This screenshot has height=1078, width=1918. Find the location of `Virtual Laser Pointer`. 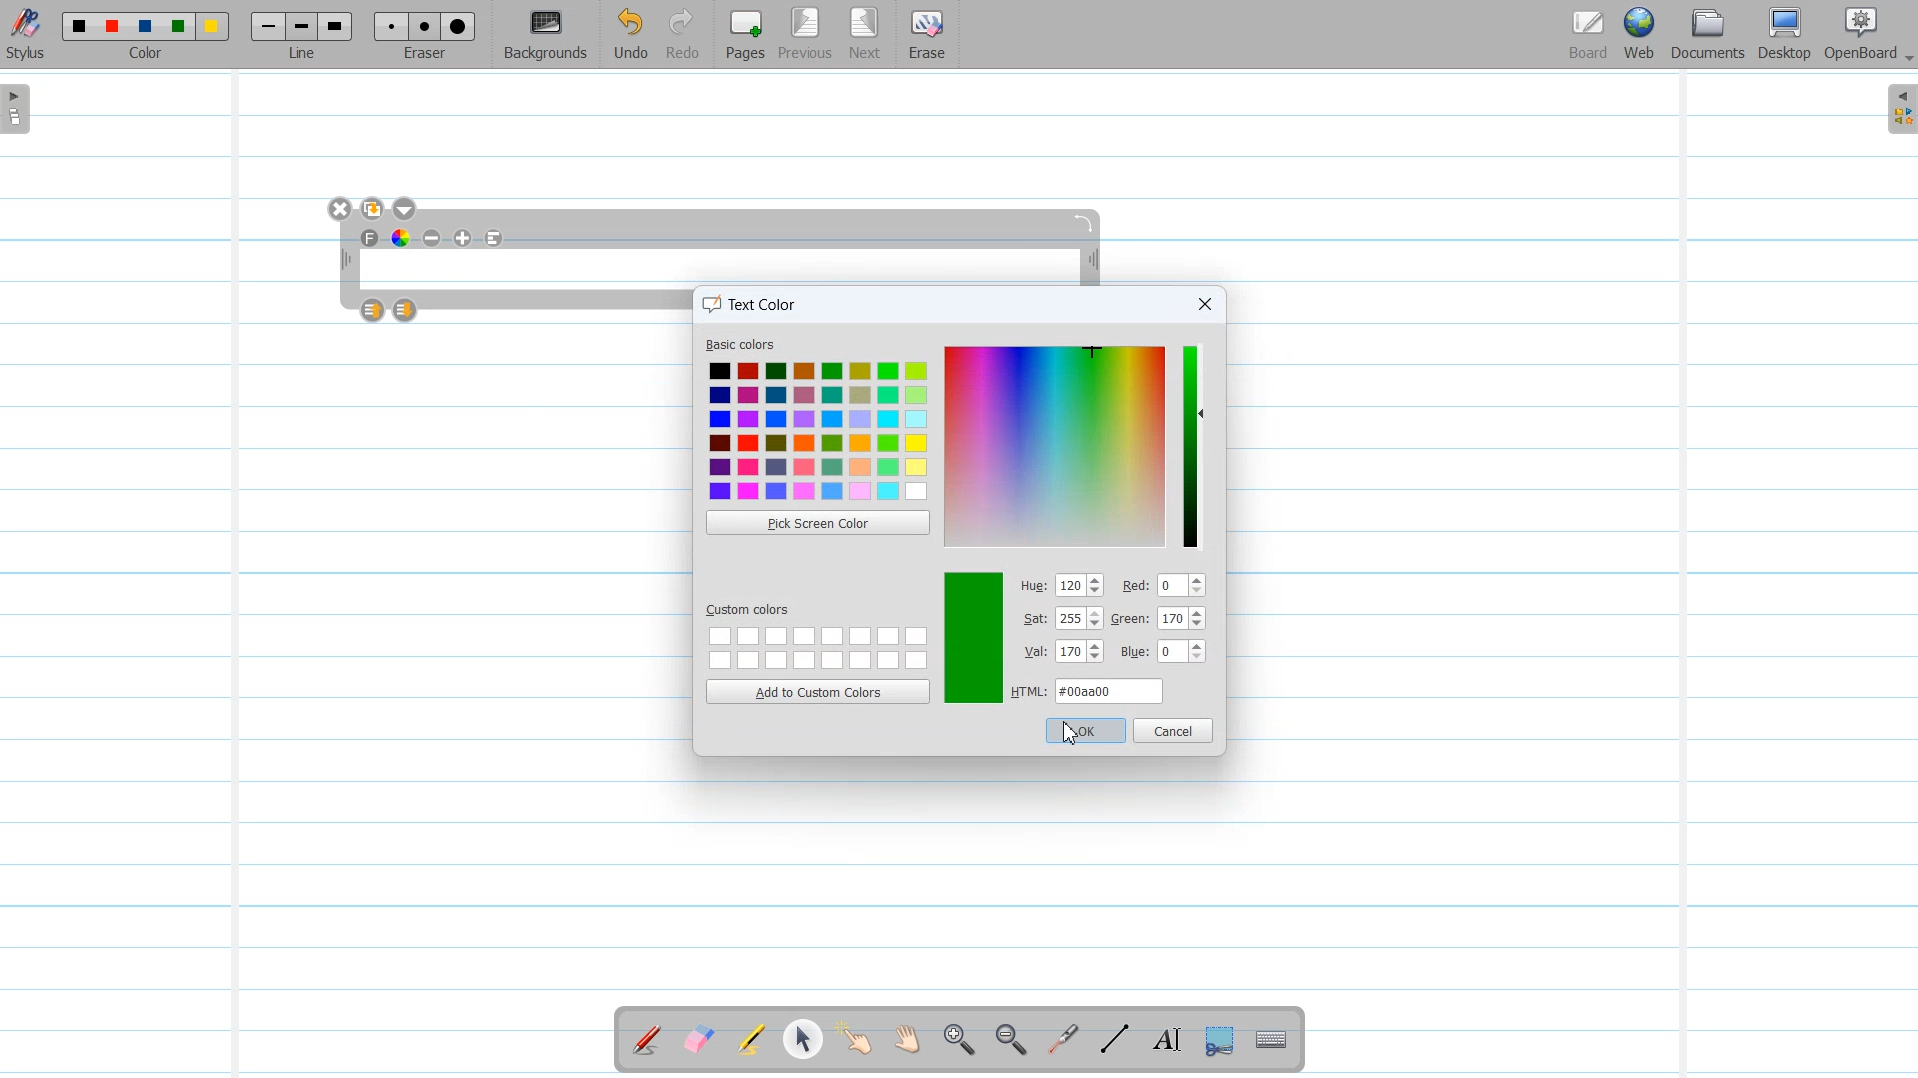

Virtual Laser Pointer is located at coordinates (1058, 1041).